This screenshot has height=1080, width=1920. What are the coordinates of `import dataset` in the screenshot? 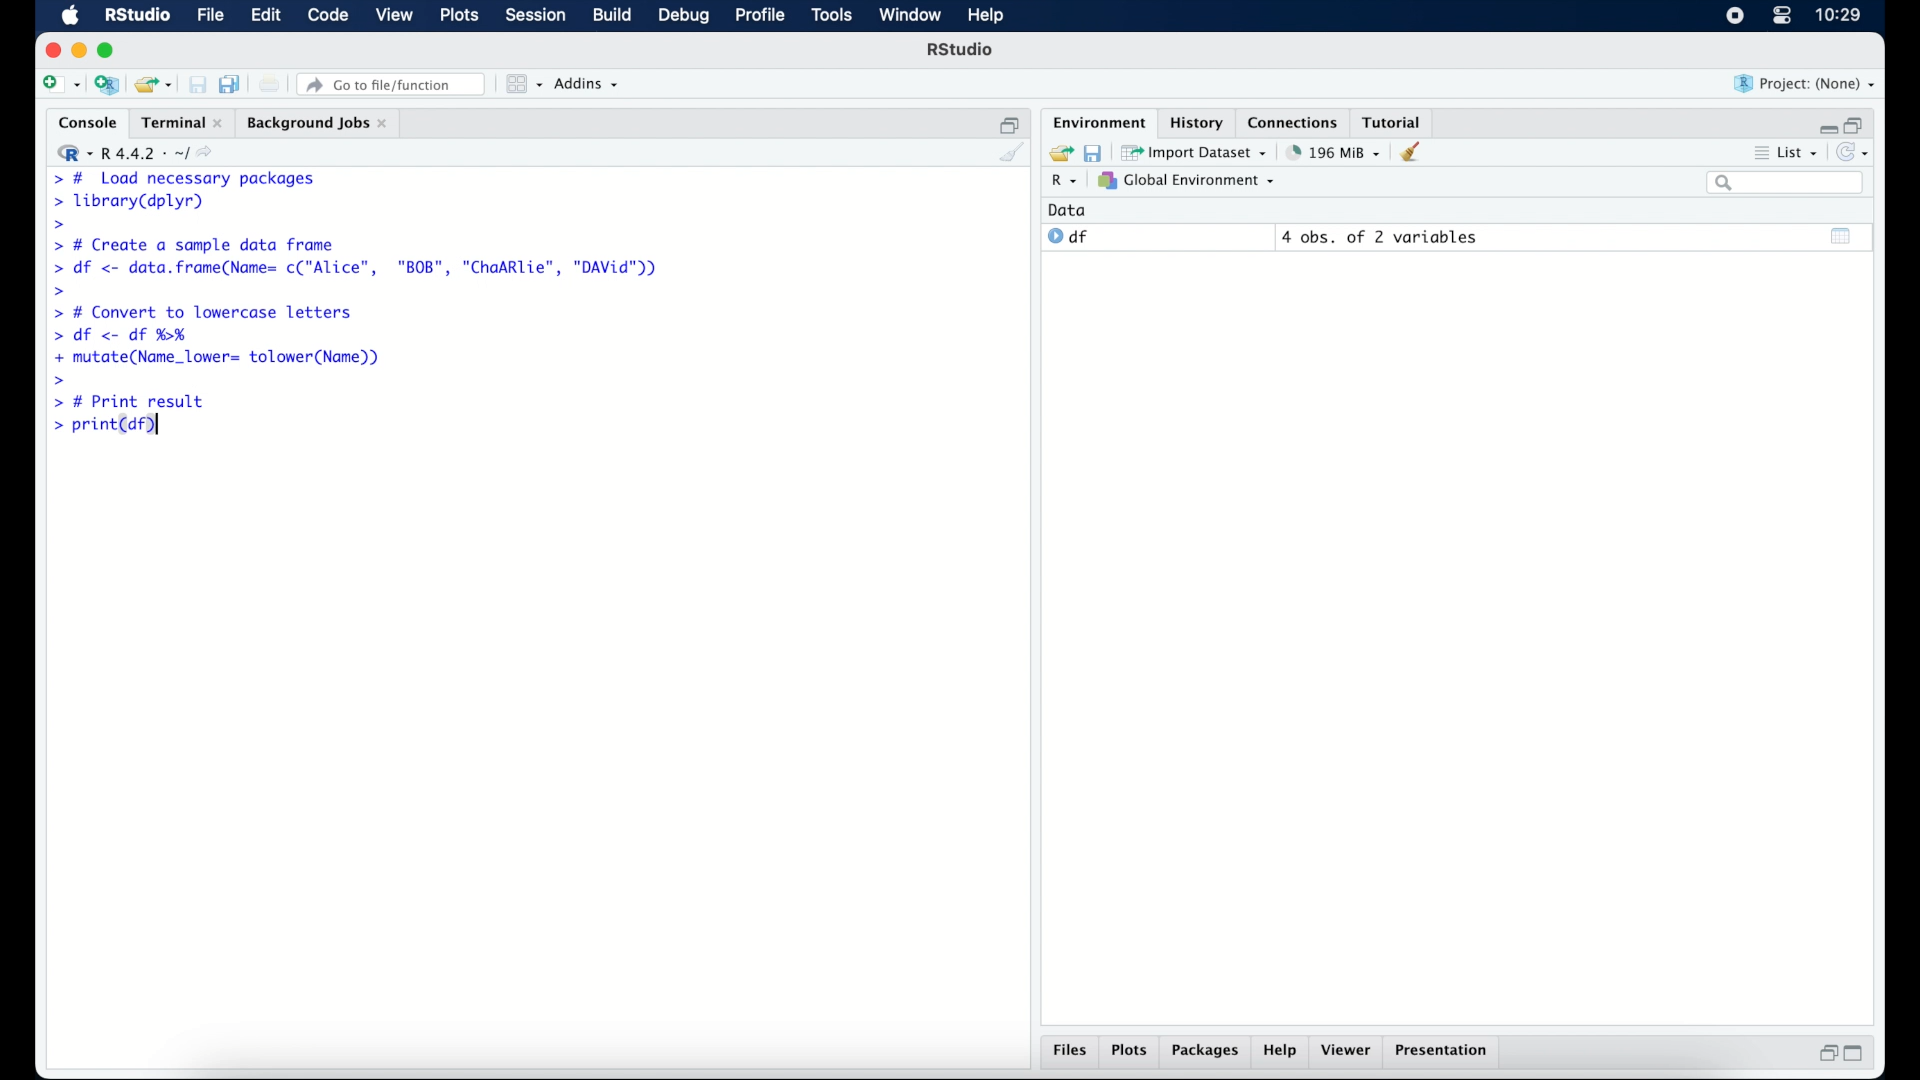 It's located at (1196, 151).